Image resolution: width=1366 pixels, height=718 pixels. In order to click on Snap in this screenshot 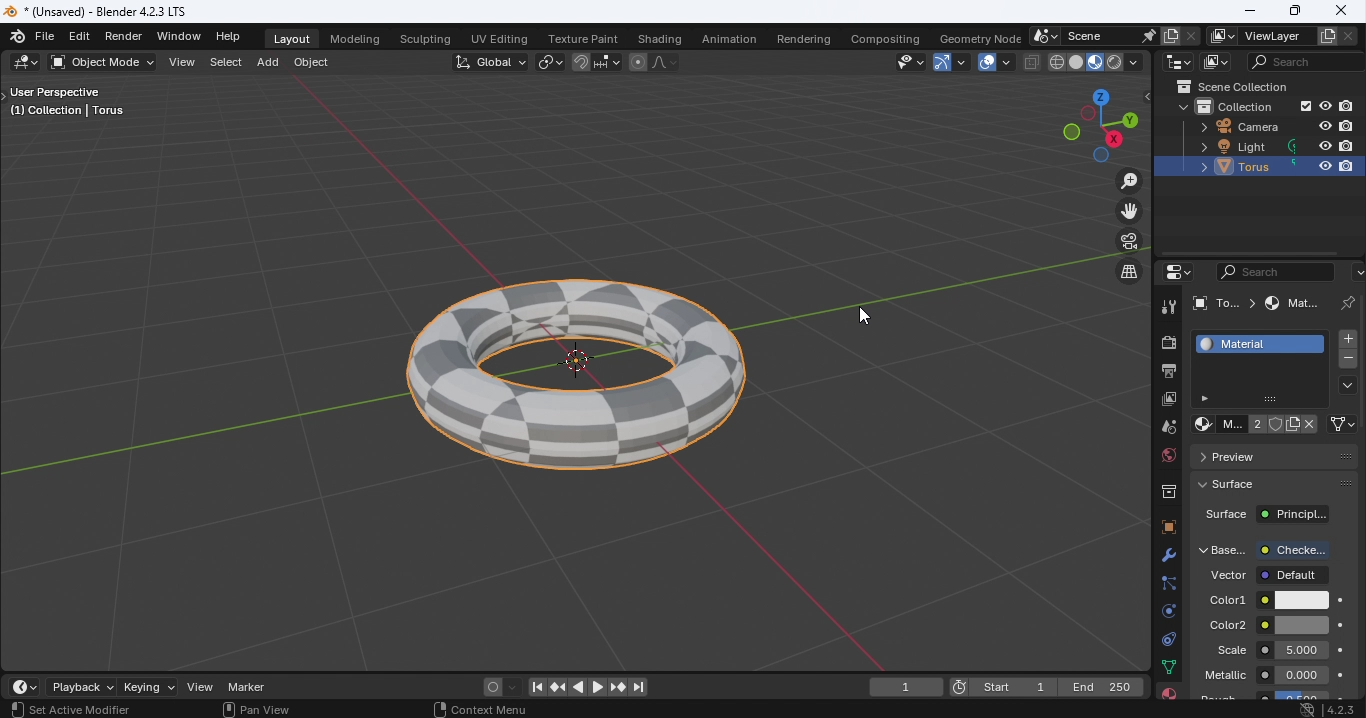, I will do `click(579, 61)`.